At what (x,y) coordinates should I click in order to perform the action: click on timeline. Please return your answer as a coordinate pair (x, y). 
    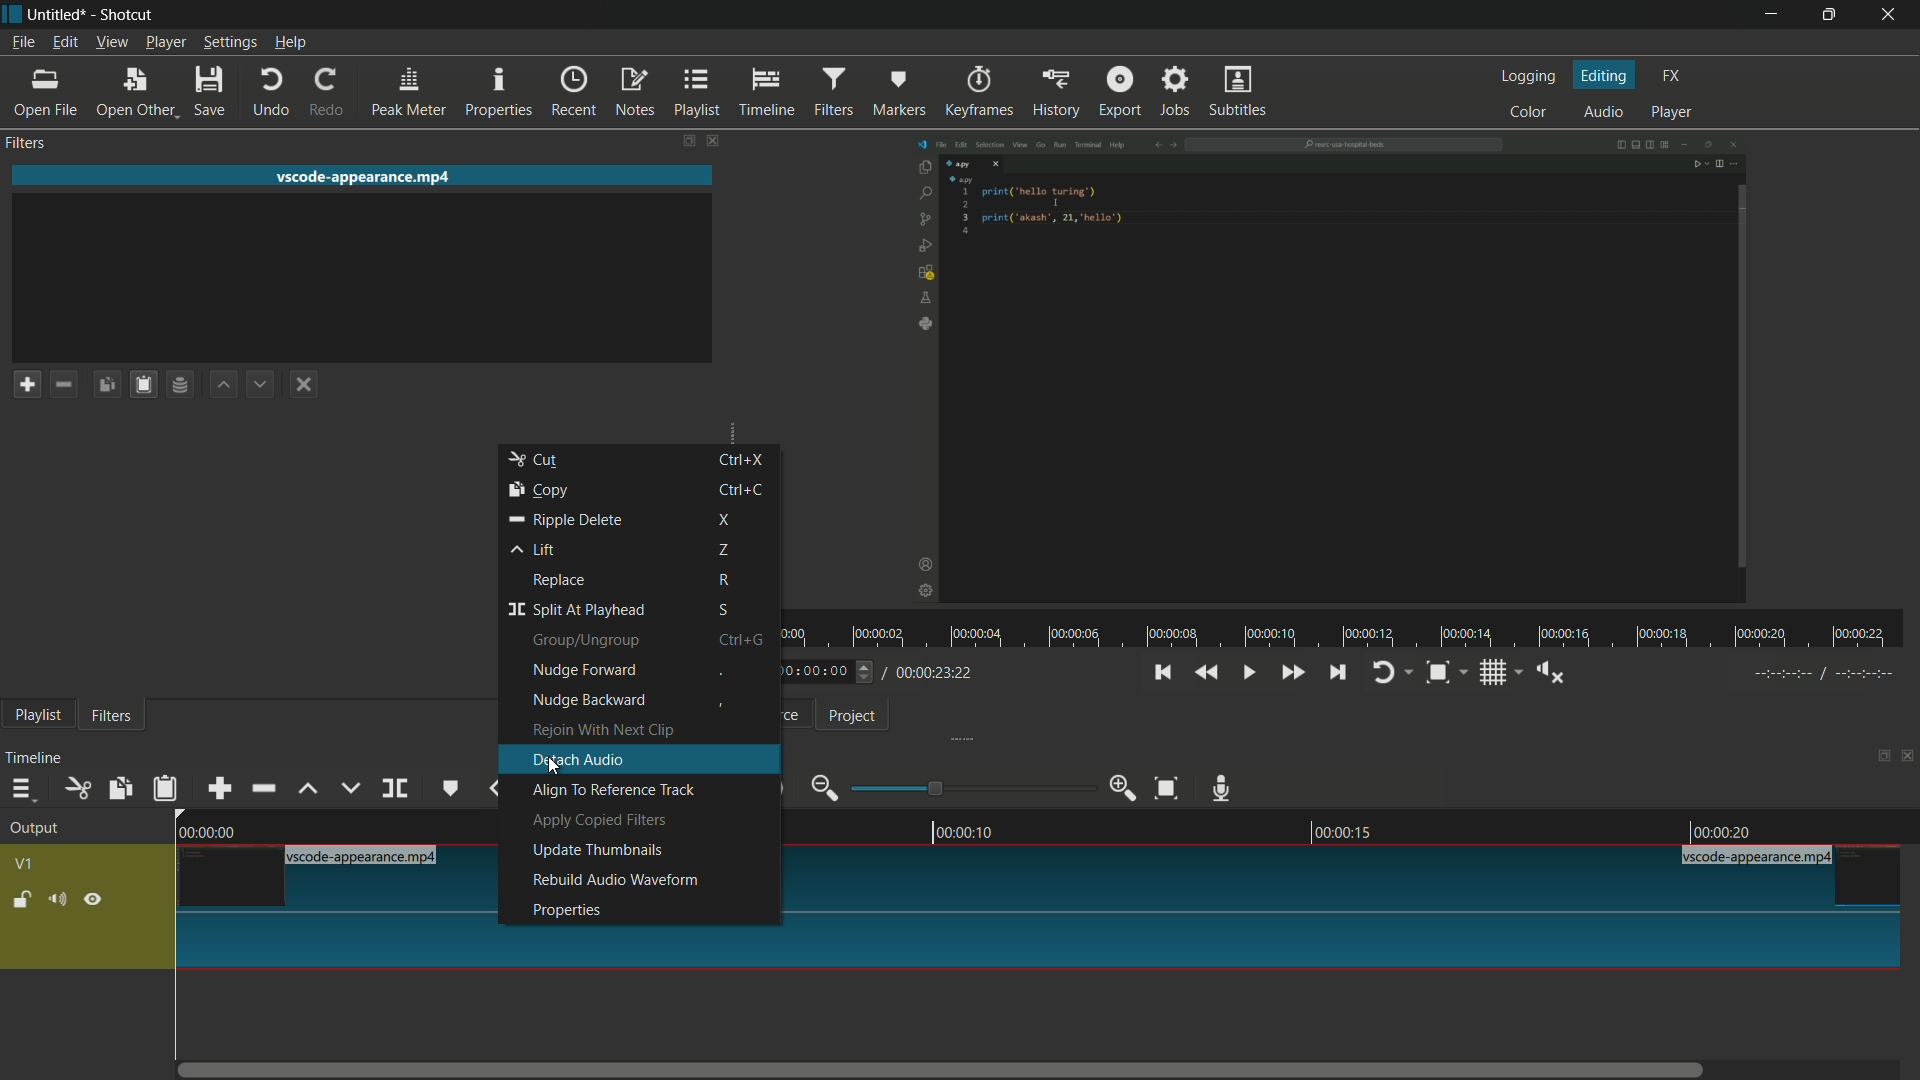
    Looking at the image, I should click on (1350, 830).